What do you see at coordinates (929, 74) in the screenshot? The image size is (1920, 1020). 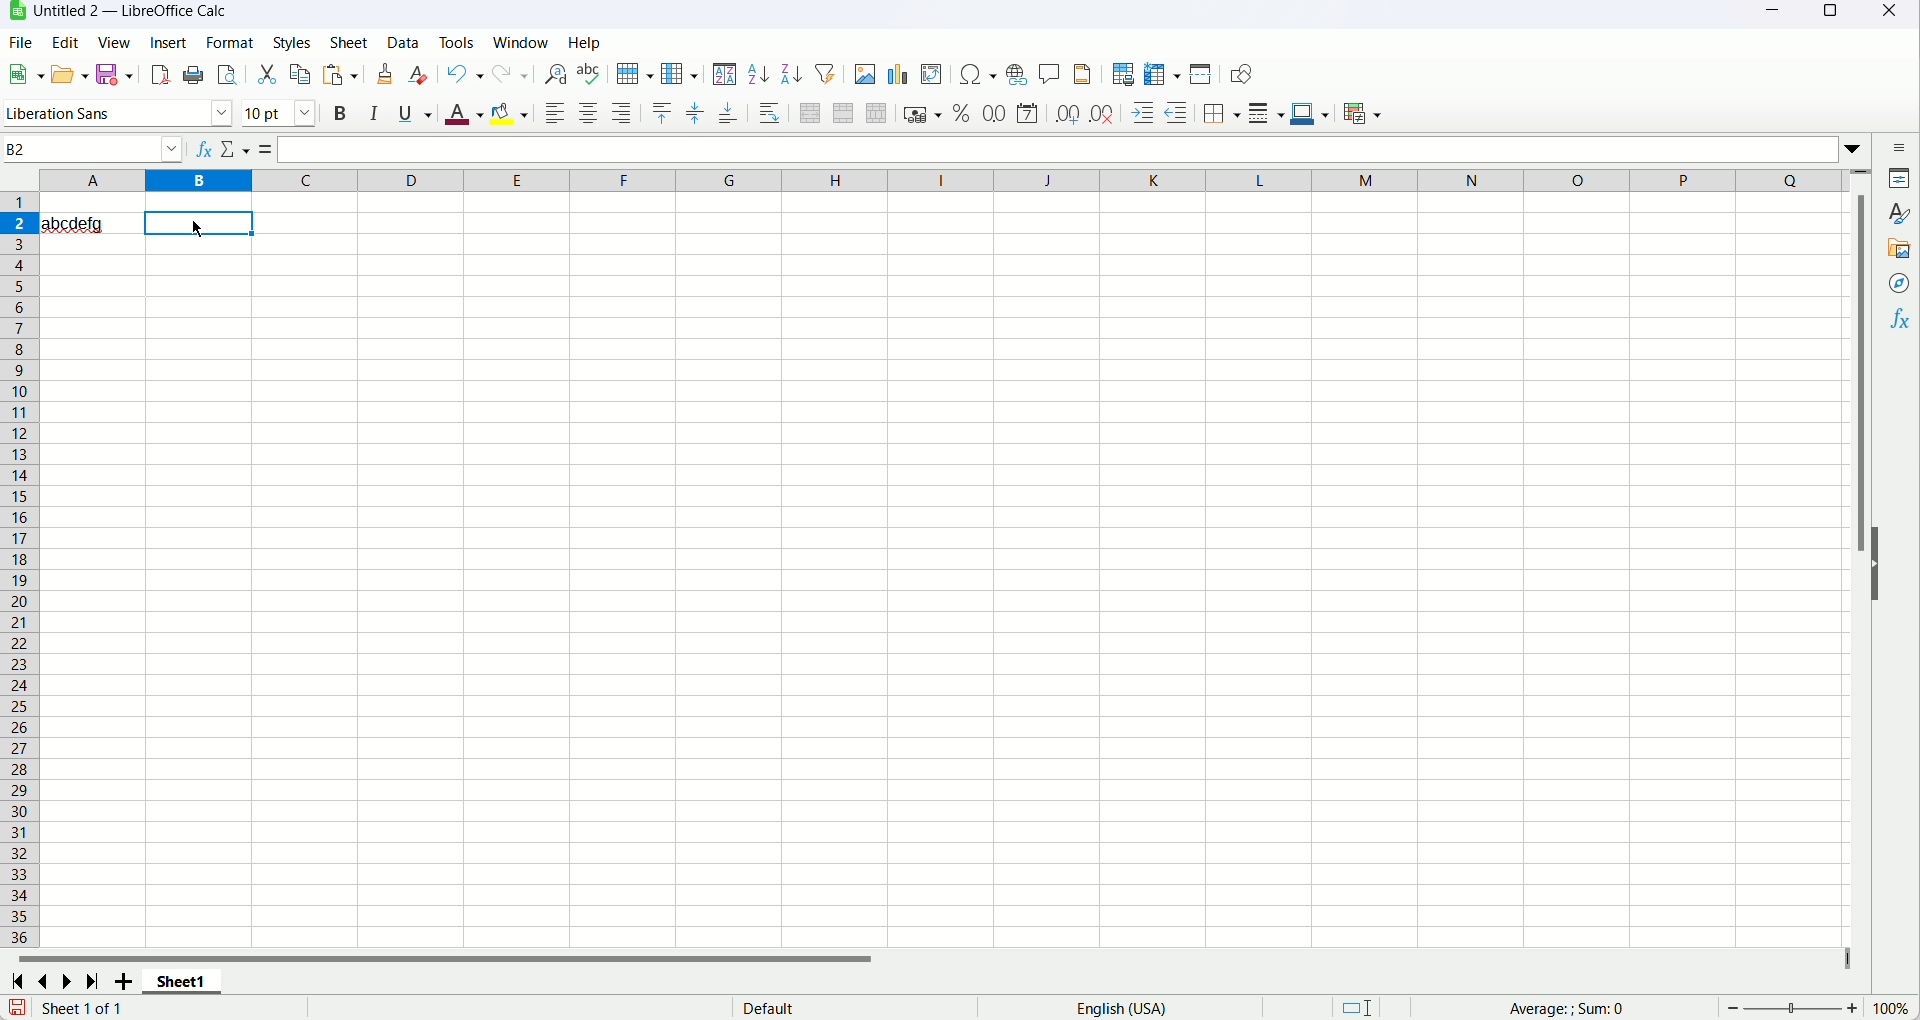 I see `insert pivot table` at bounding box center [929, 74].